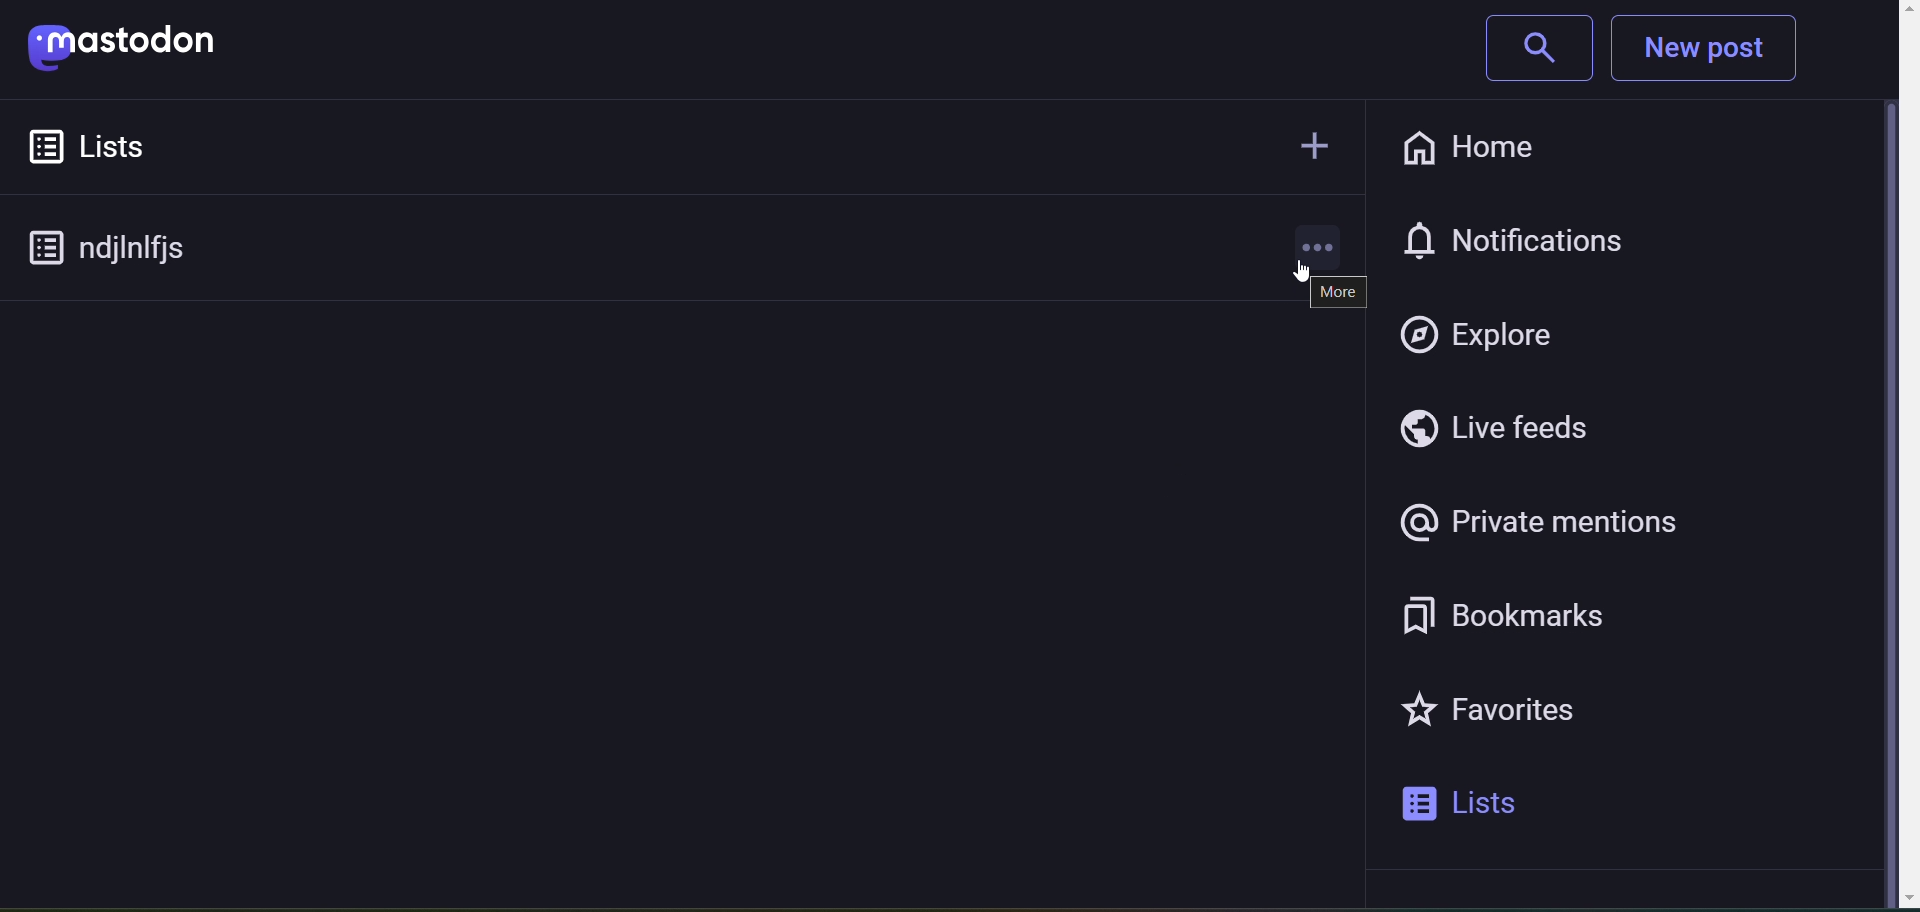 The image size is (1920, 912). What do you see at coordinates (1319, 240) in the screenshot?
I see `more` at bounding box center [1319, 240].